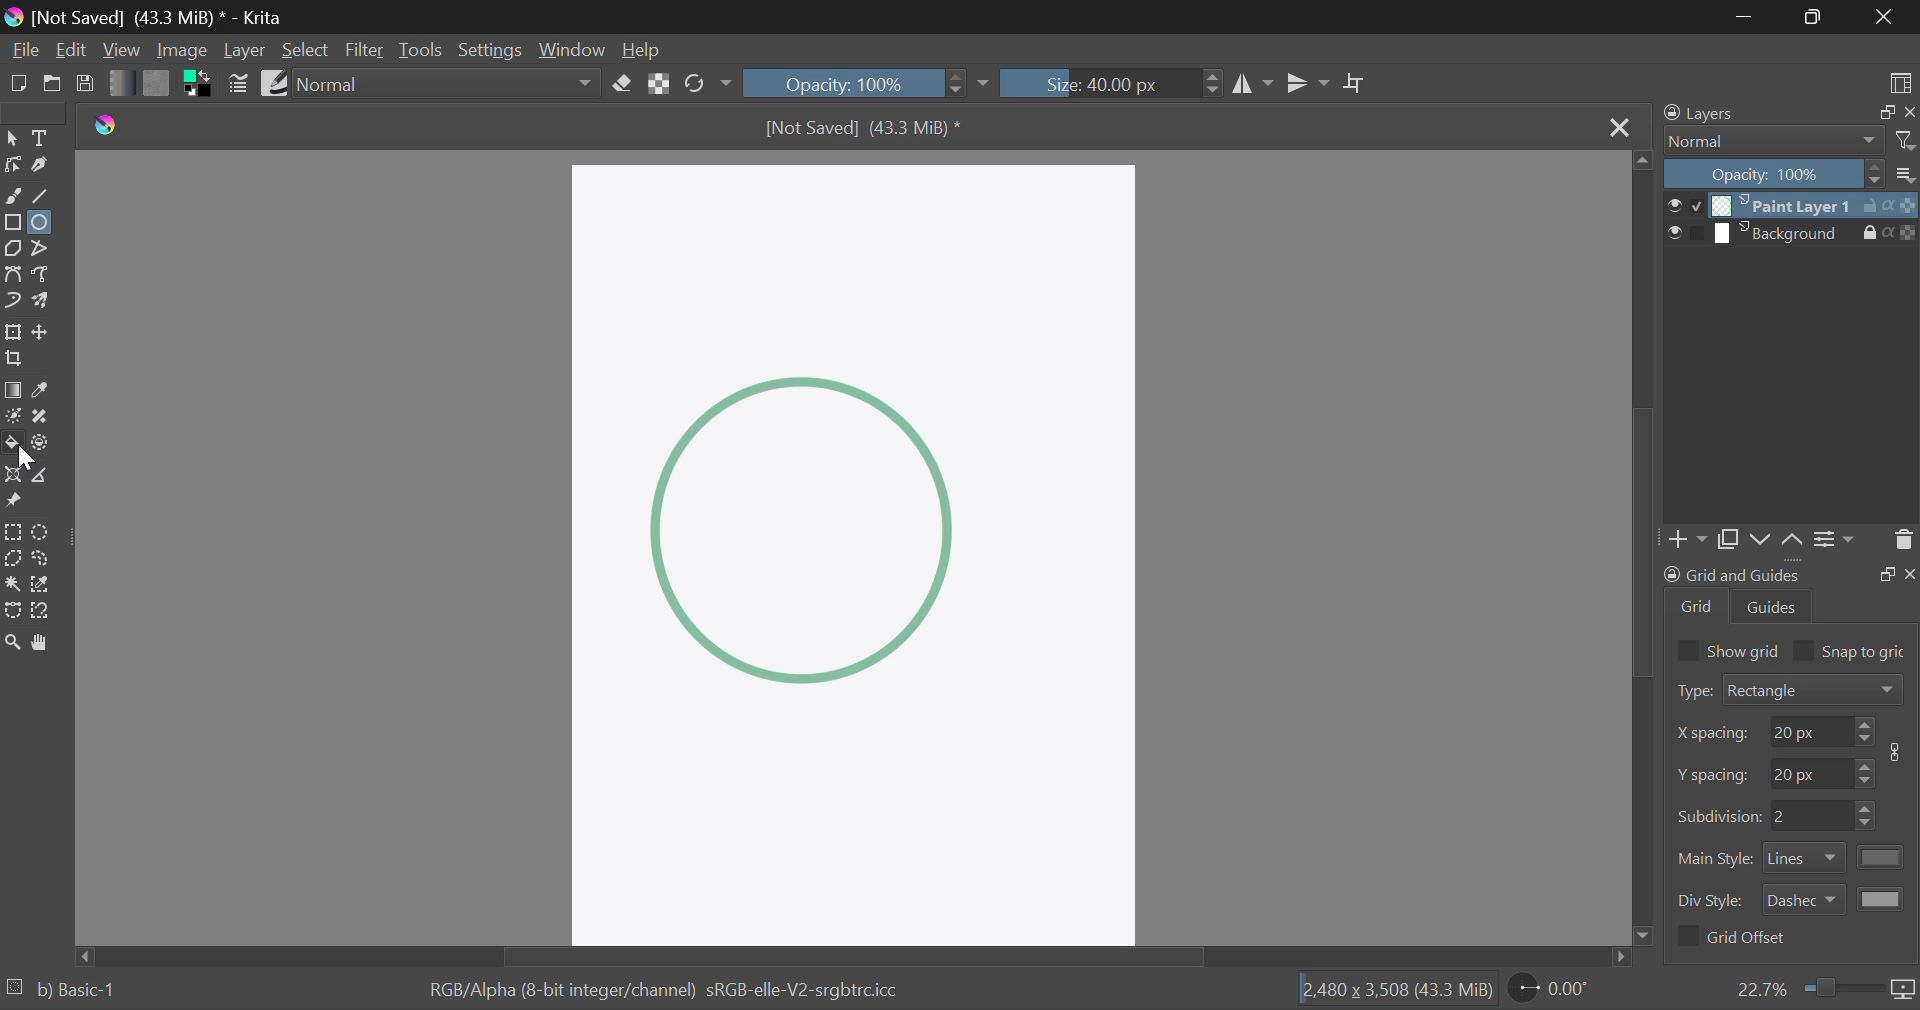  Describe the element at coordinates (41, 586) in the screenshot. I see `Similar Color Selection` at that location.